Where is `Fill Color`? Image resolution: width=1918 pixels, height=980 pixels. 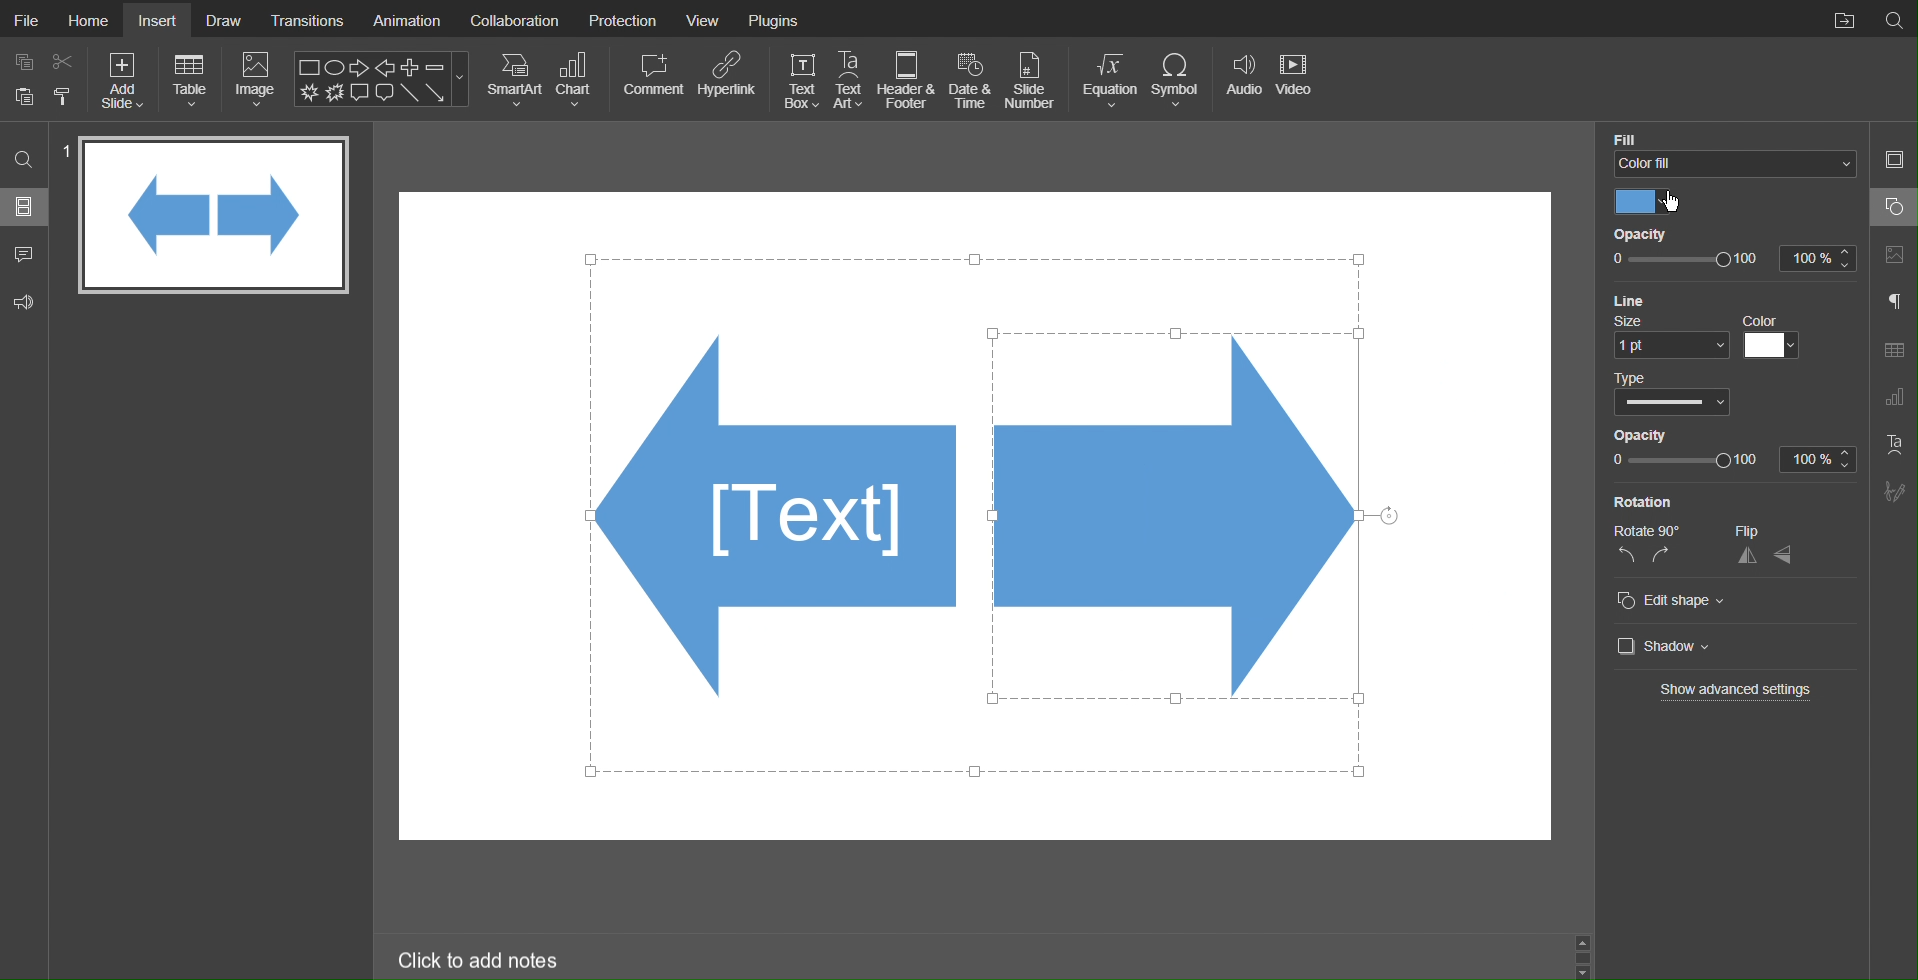
Fill Color is located at coordinates (1735, 134).